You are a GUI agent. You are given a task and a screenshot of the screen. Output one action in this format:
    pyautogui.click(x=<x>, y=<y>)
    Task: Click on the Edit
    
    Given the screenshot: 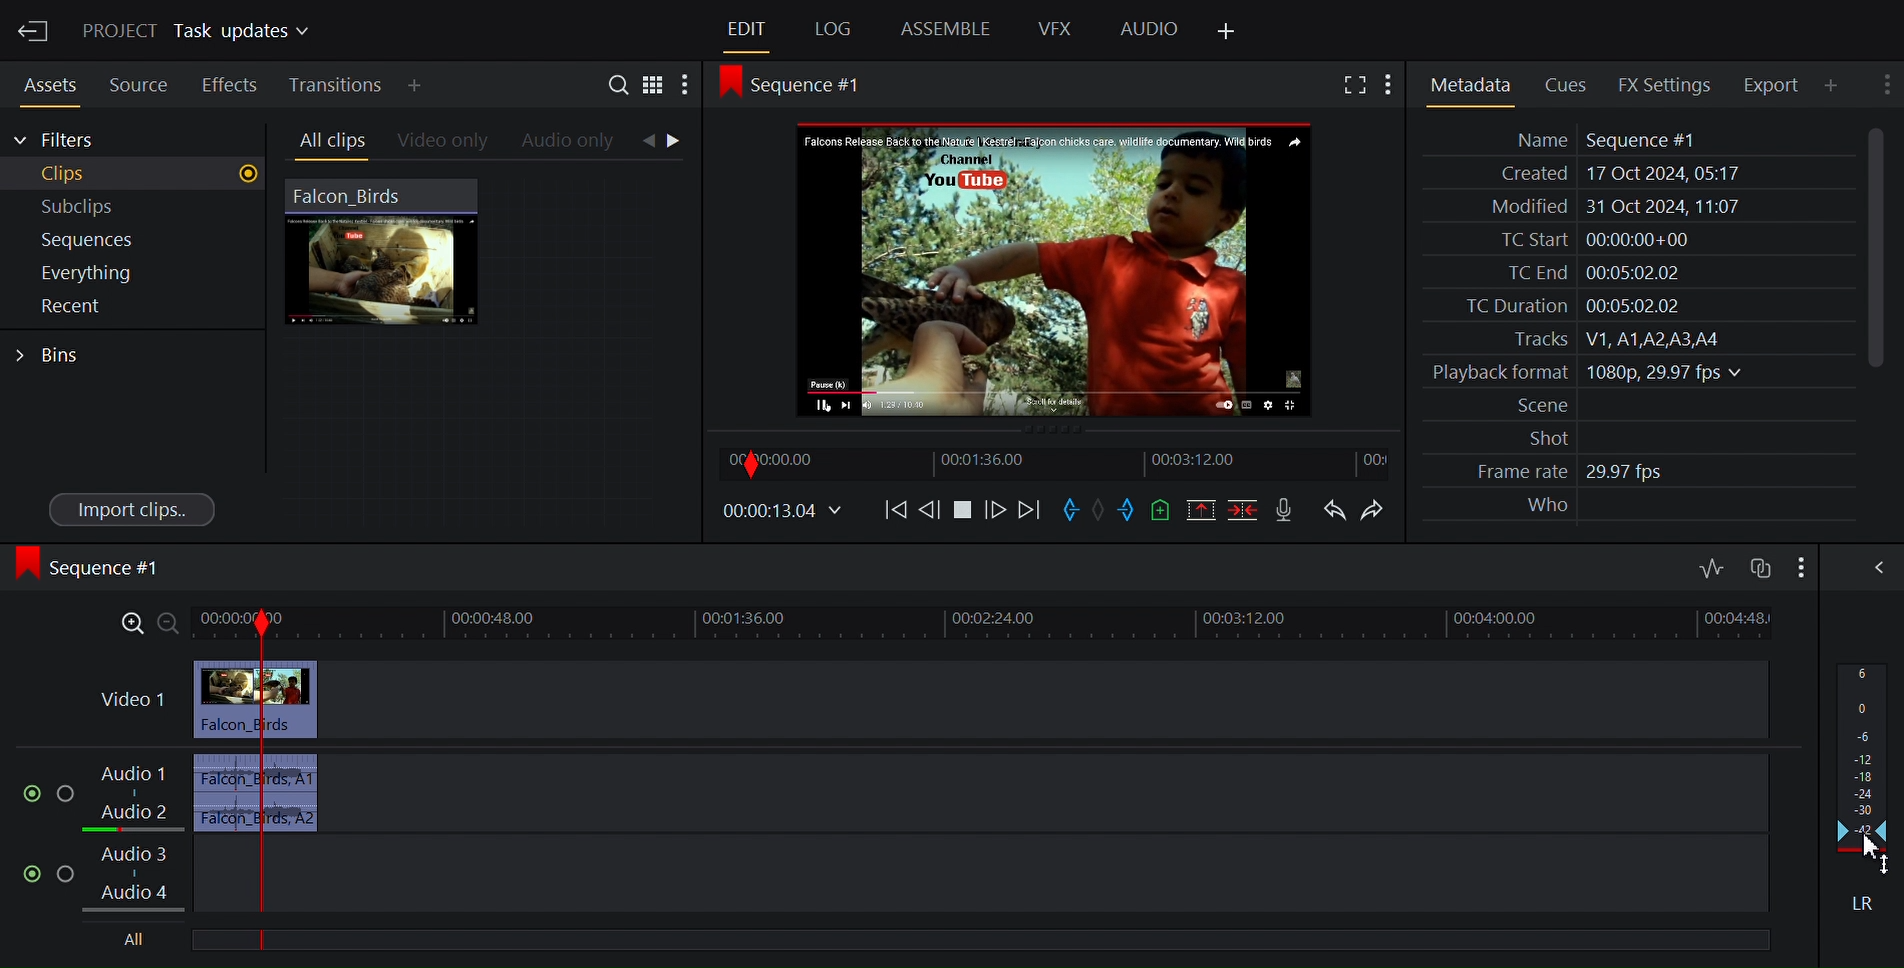 What is the action you would take?
    pyautogui.click(x=743, y=29)
    